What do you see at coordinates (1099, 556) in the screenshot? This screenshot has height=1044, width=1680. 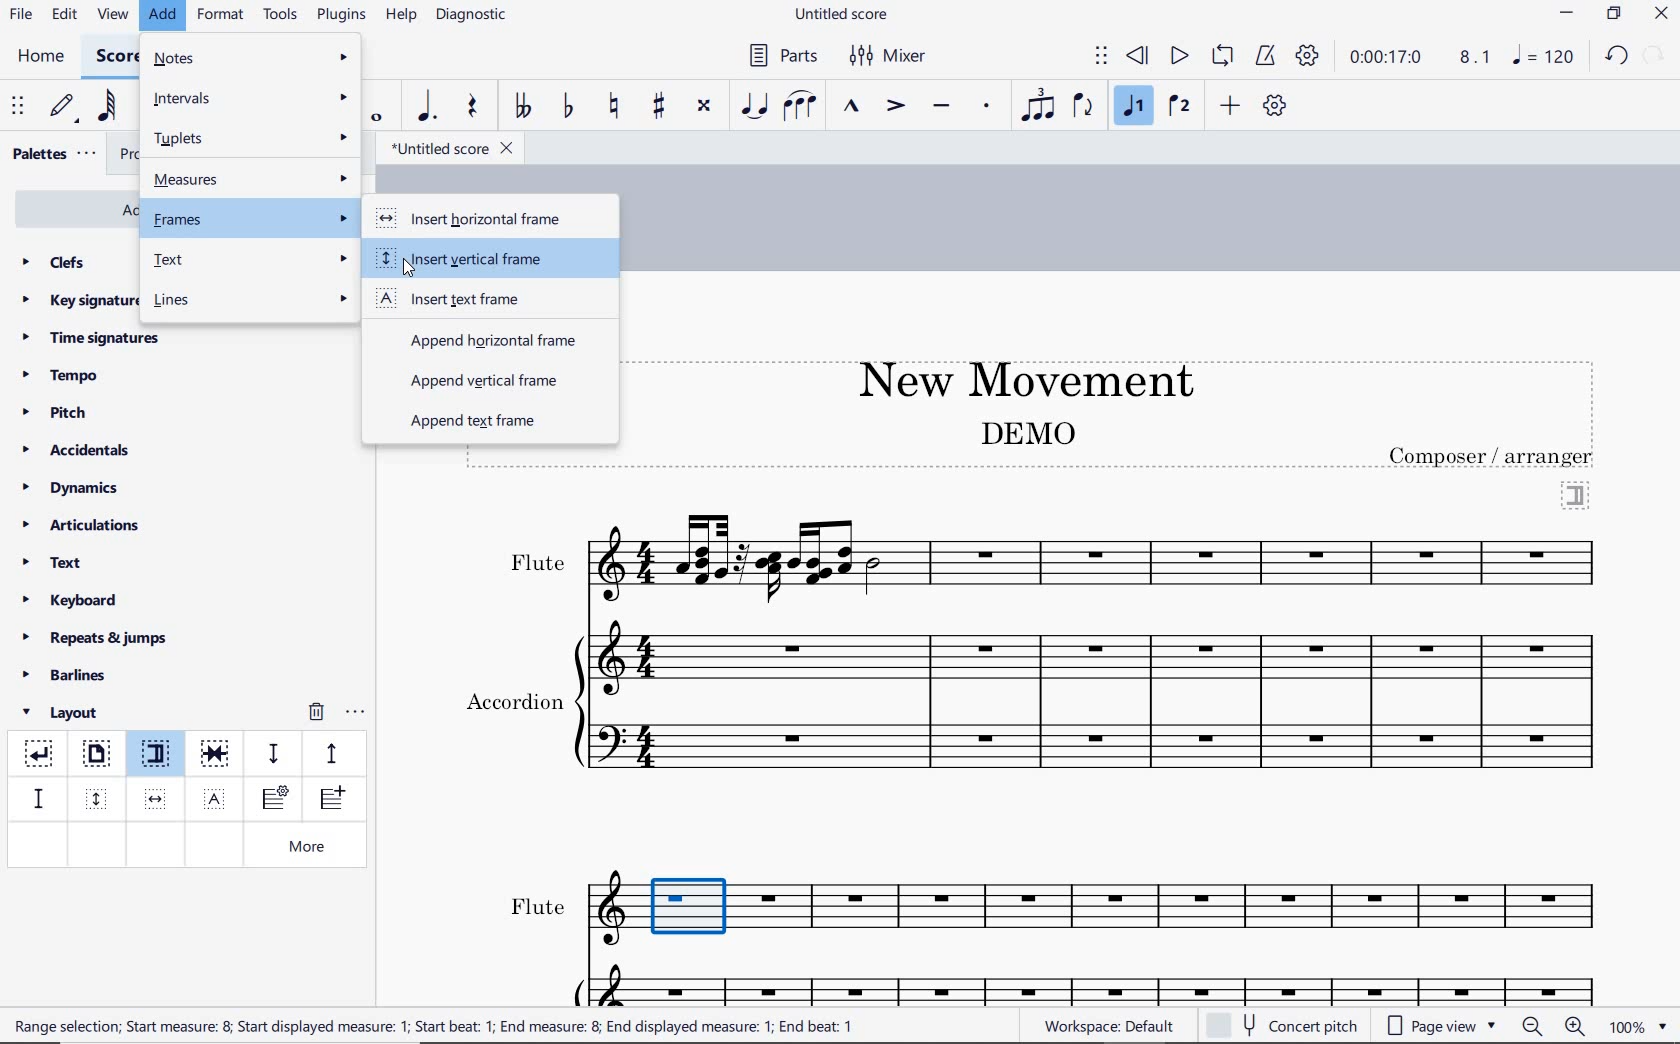 I see `Instrument: Flute` at bounding box center [1099, 556].